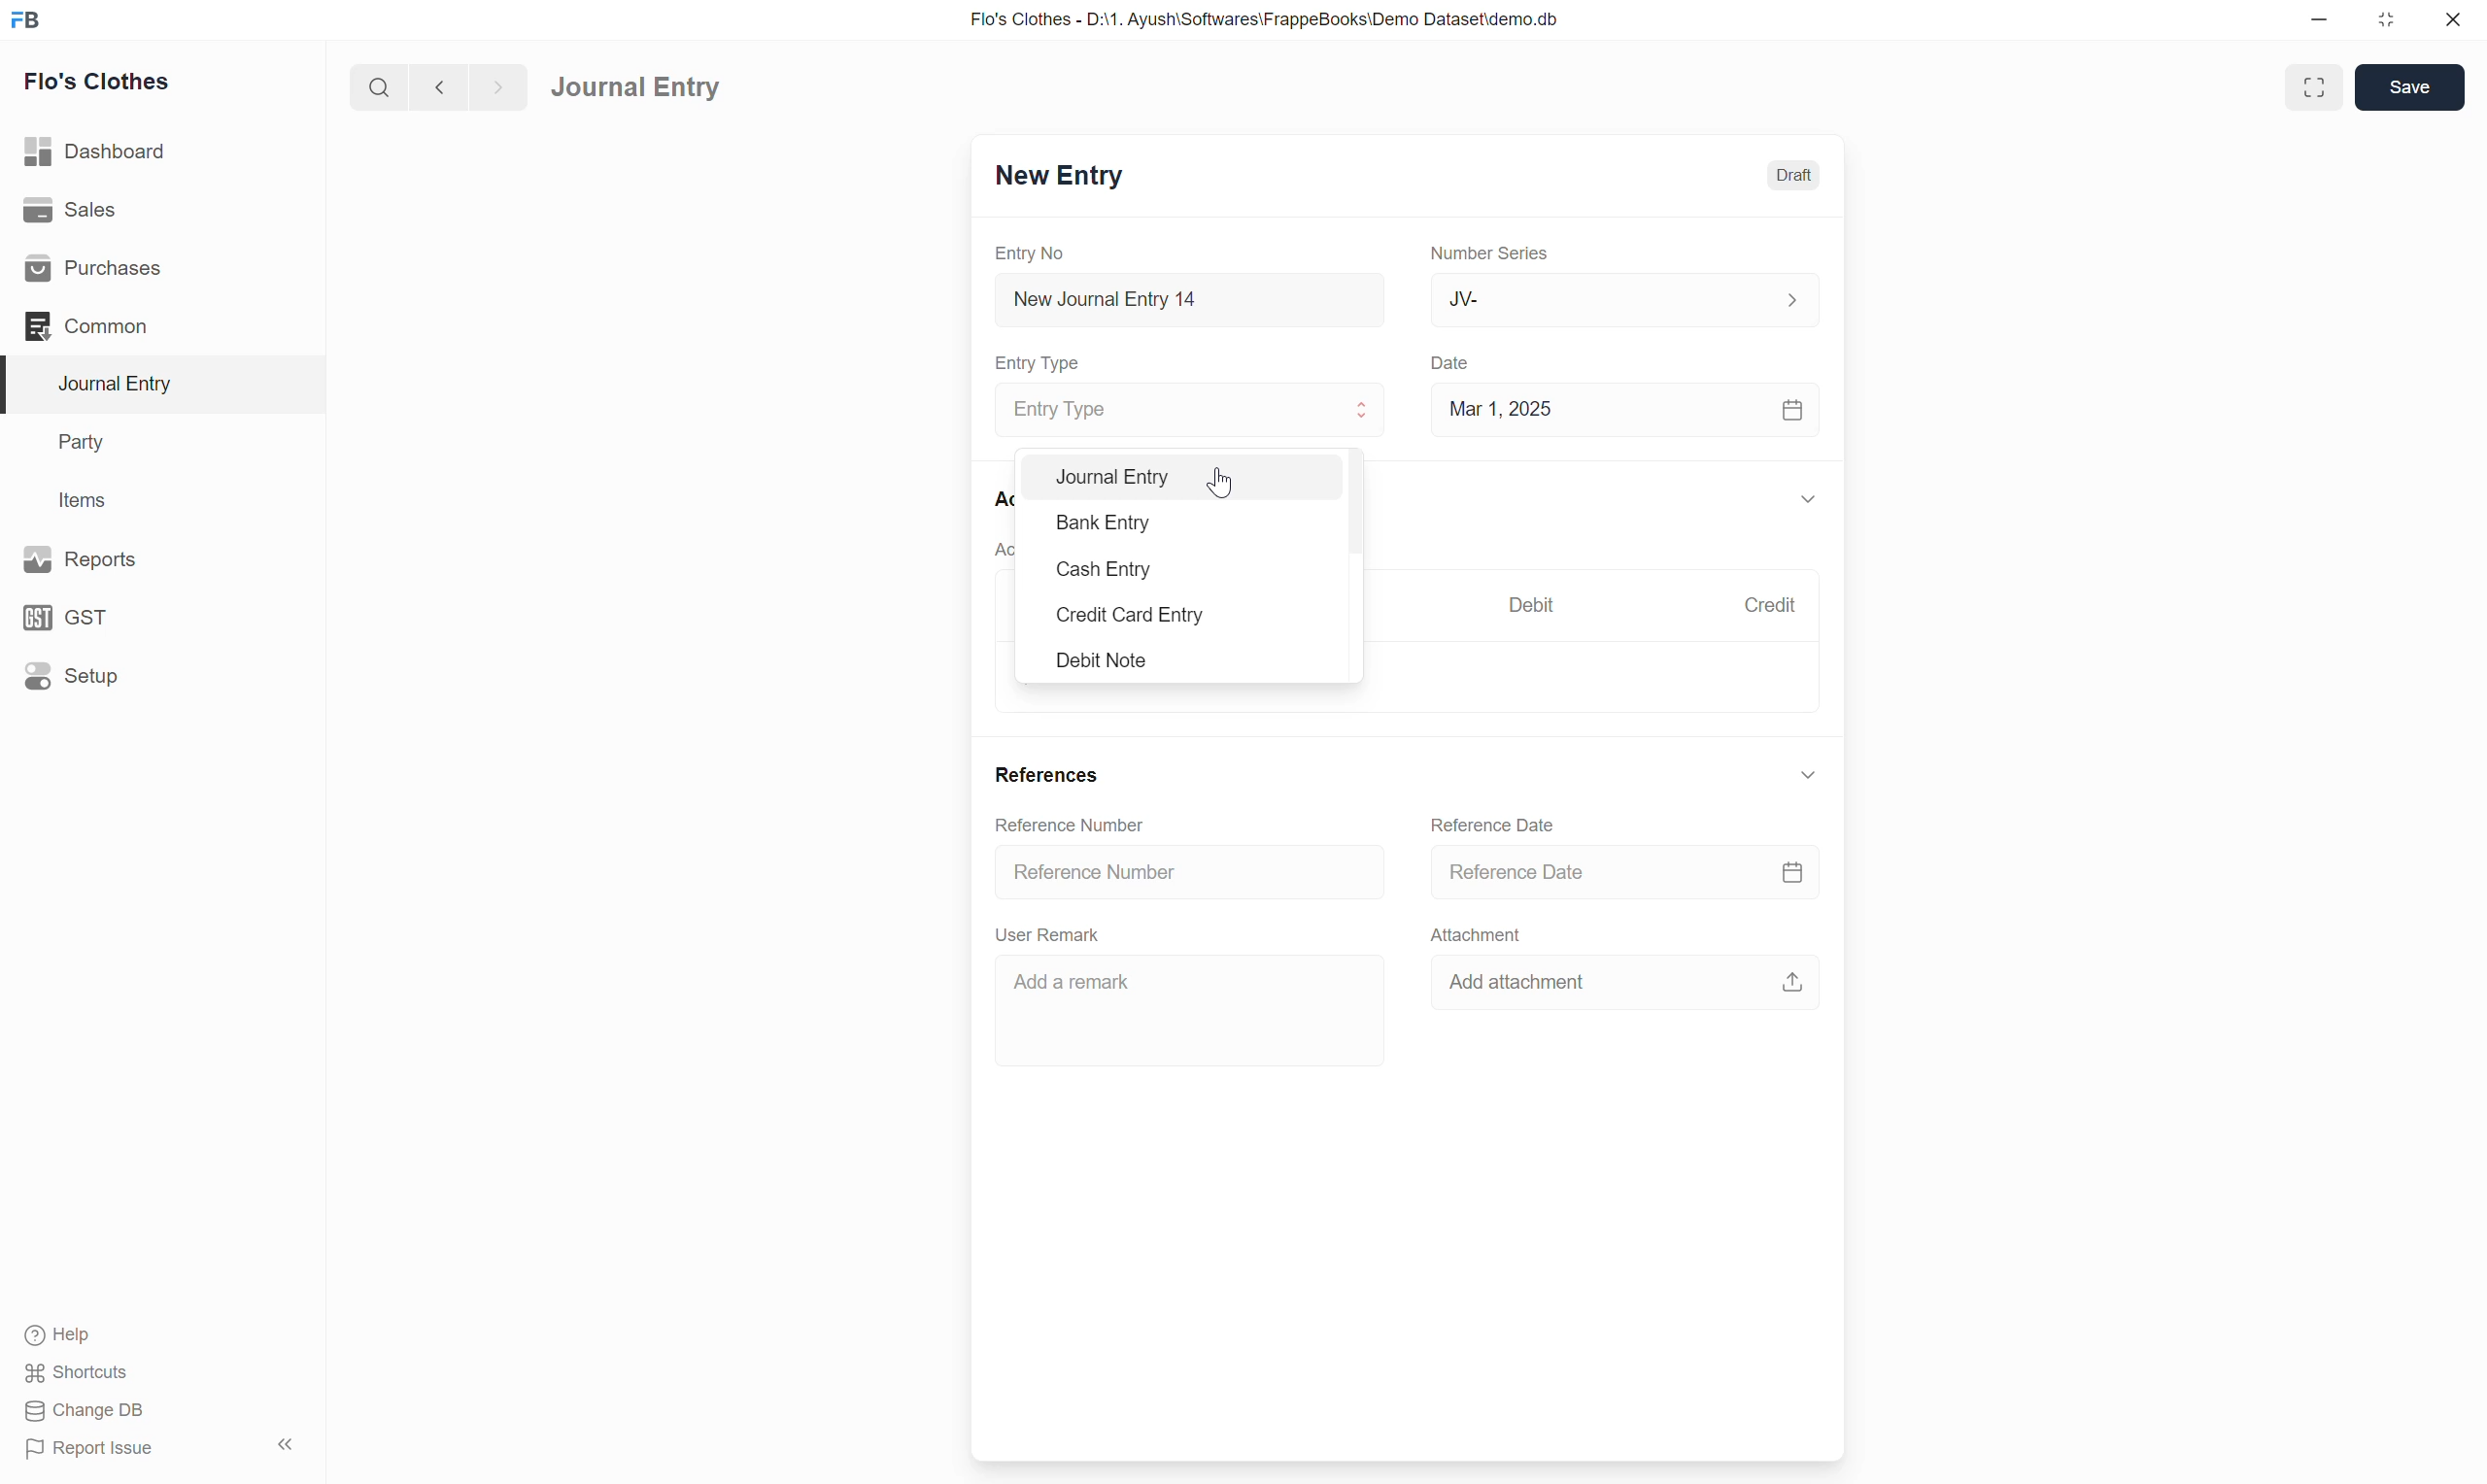  Describe the element at coordinates (435, 87) in the screenshot. I see `back` at that location.